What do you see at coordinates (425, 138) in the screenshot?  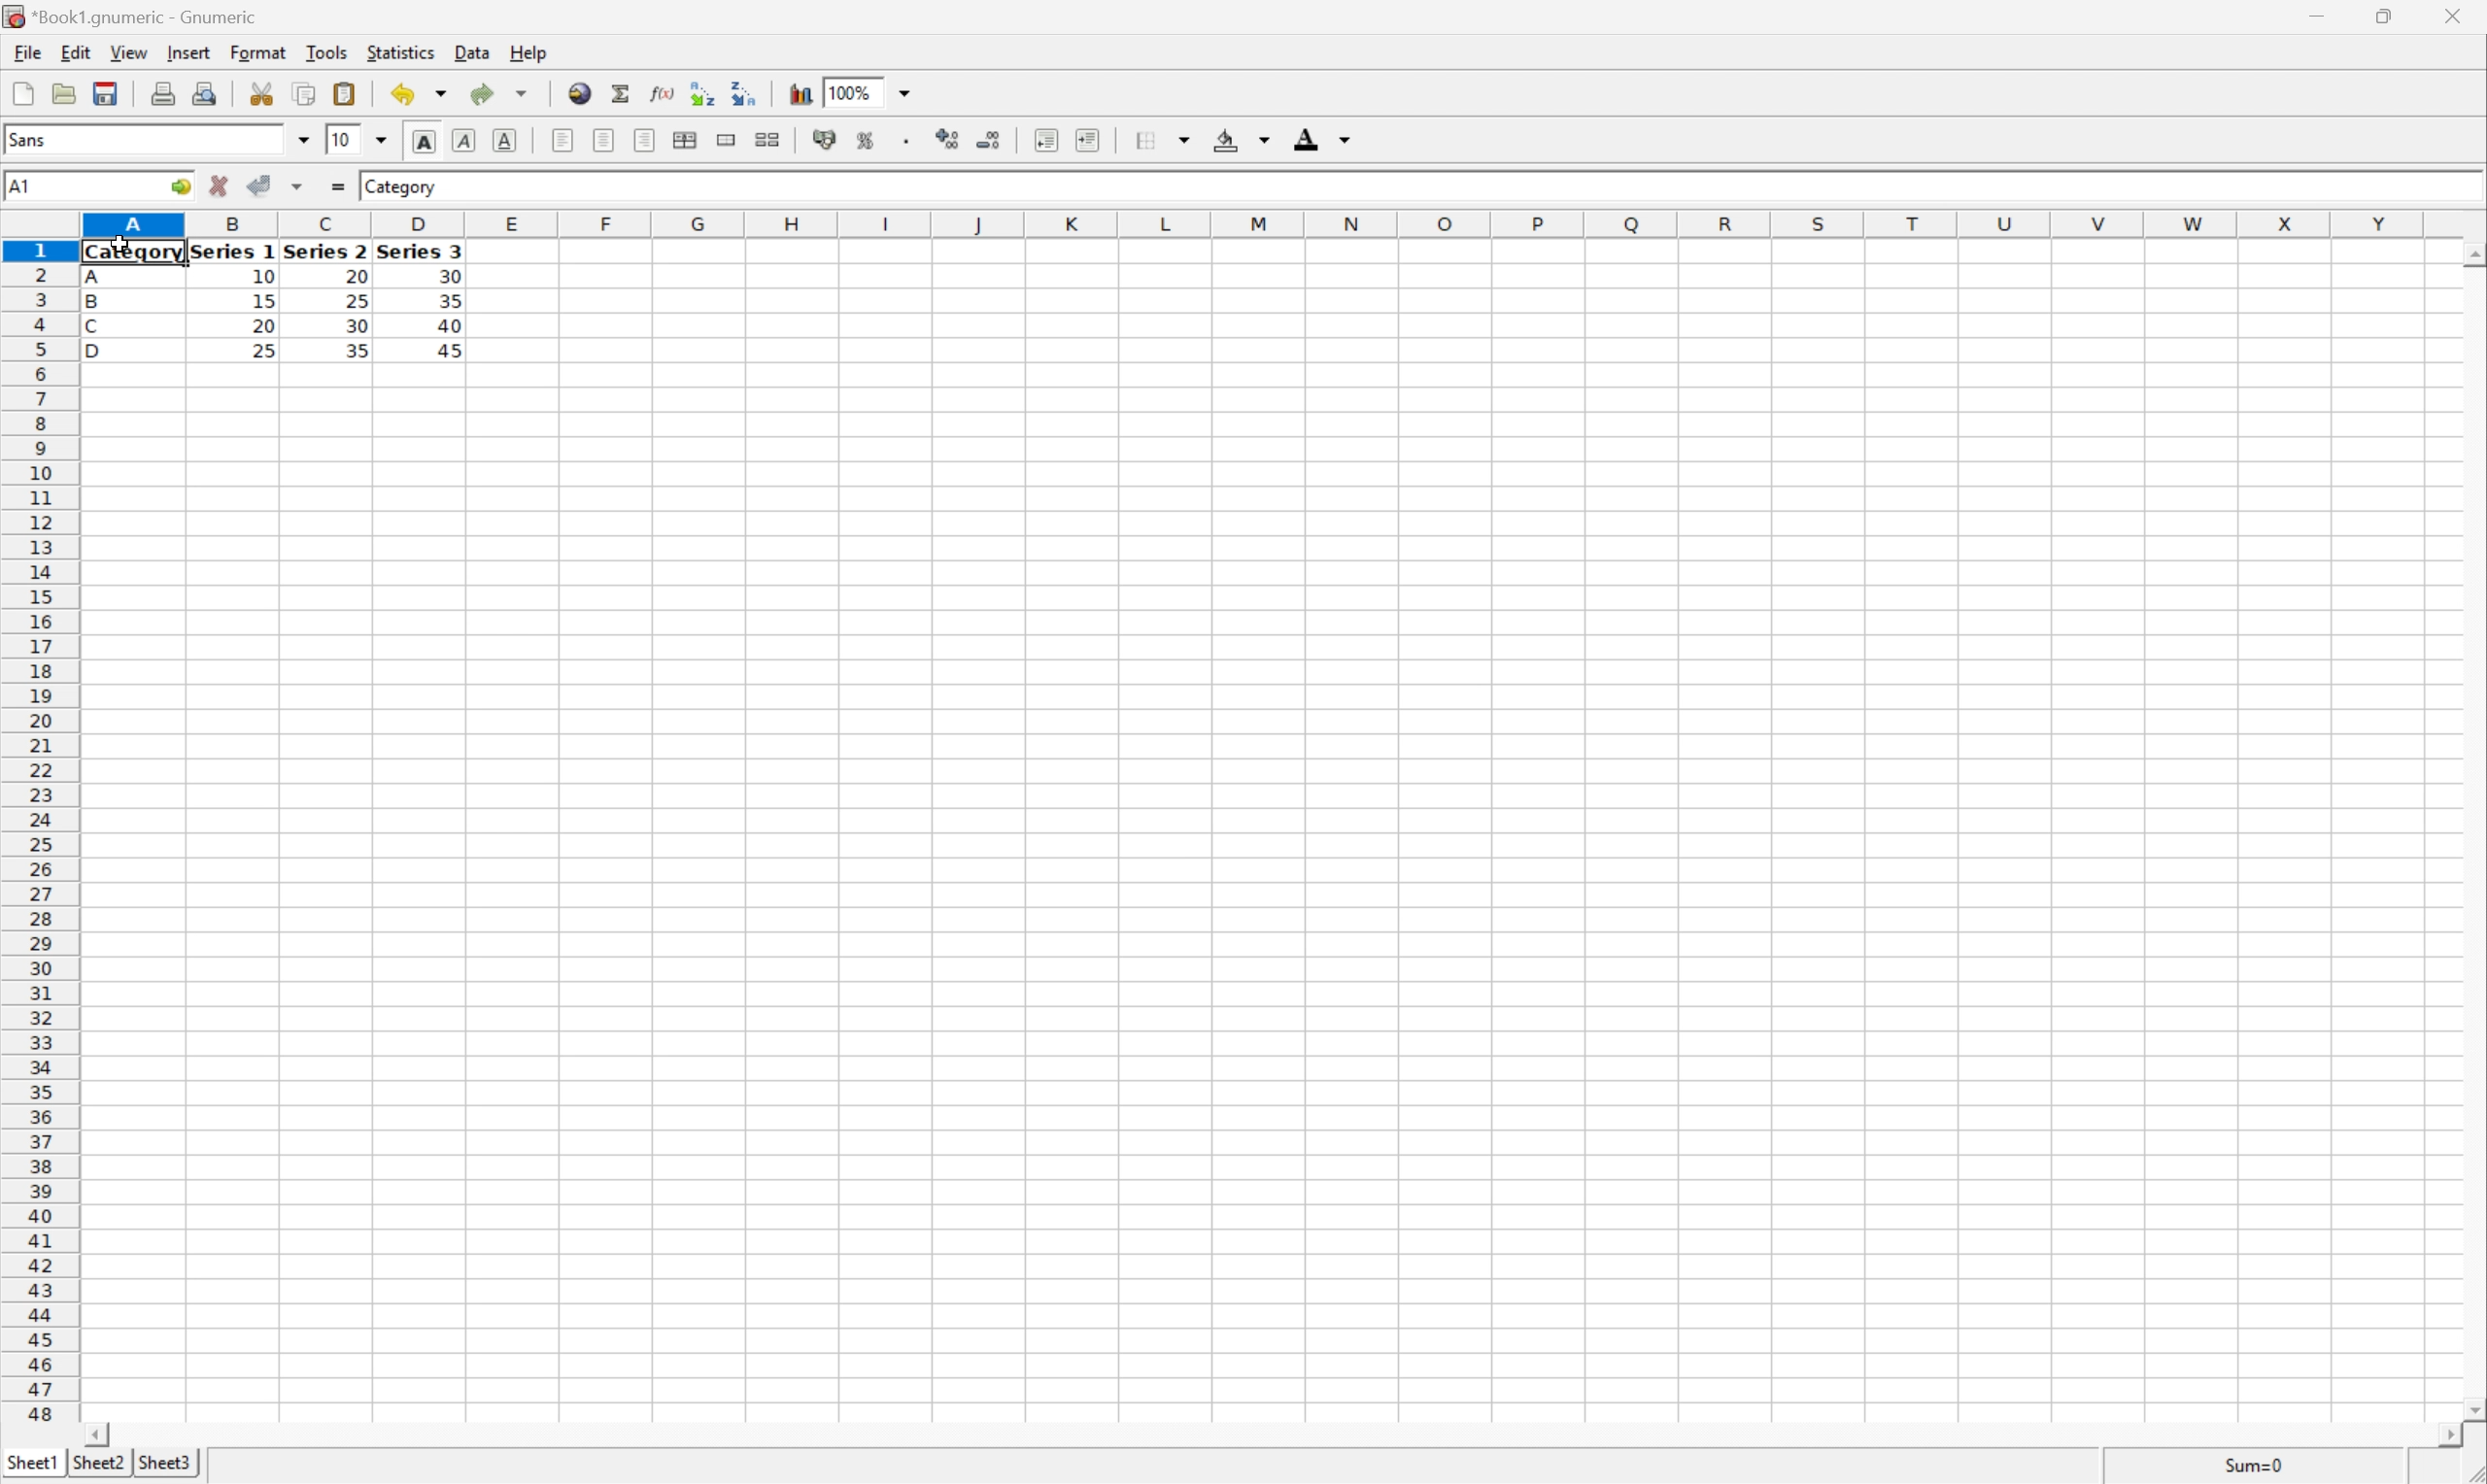 I see `Bold` at bounding box center [425, 138].